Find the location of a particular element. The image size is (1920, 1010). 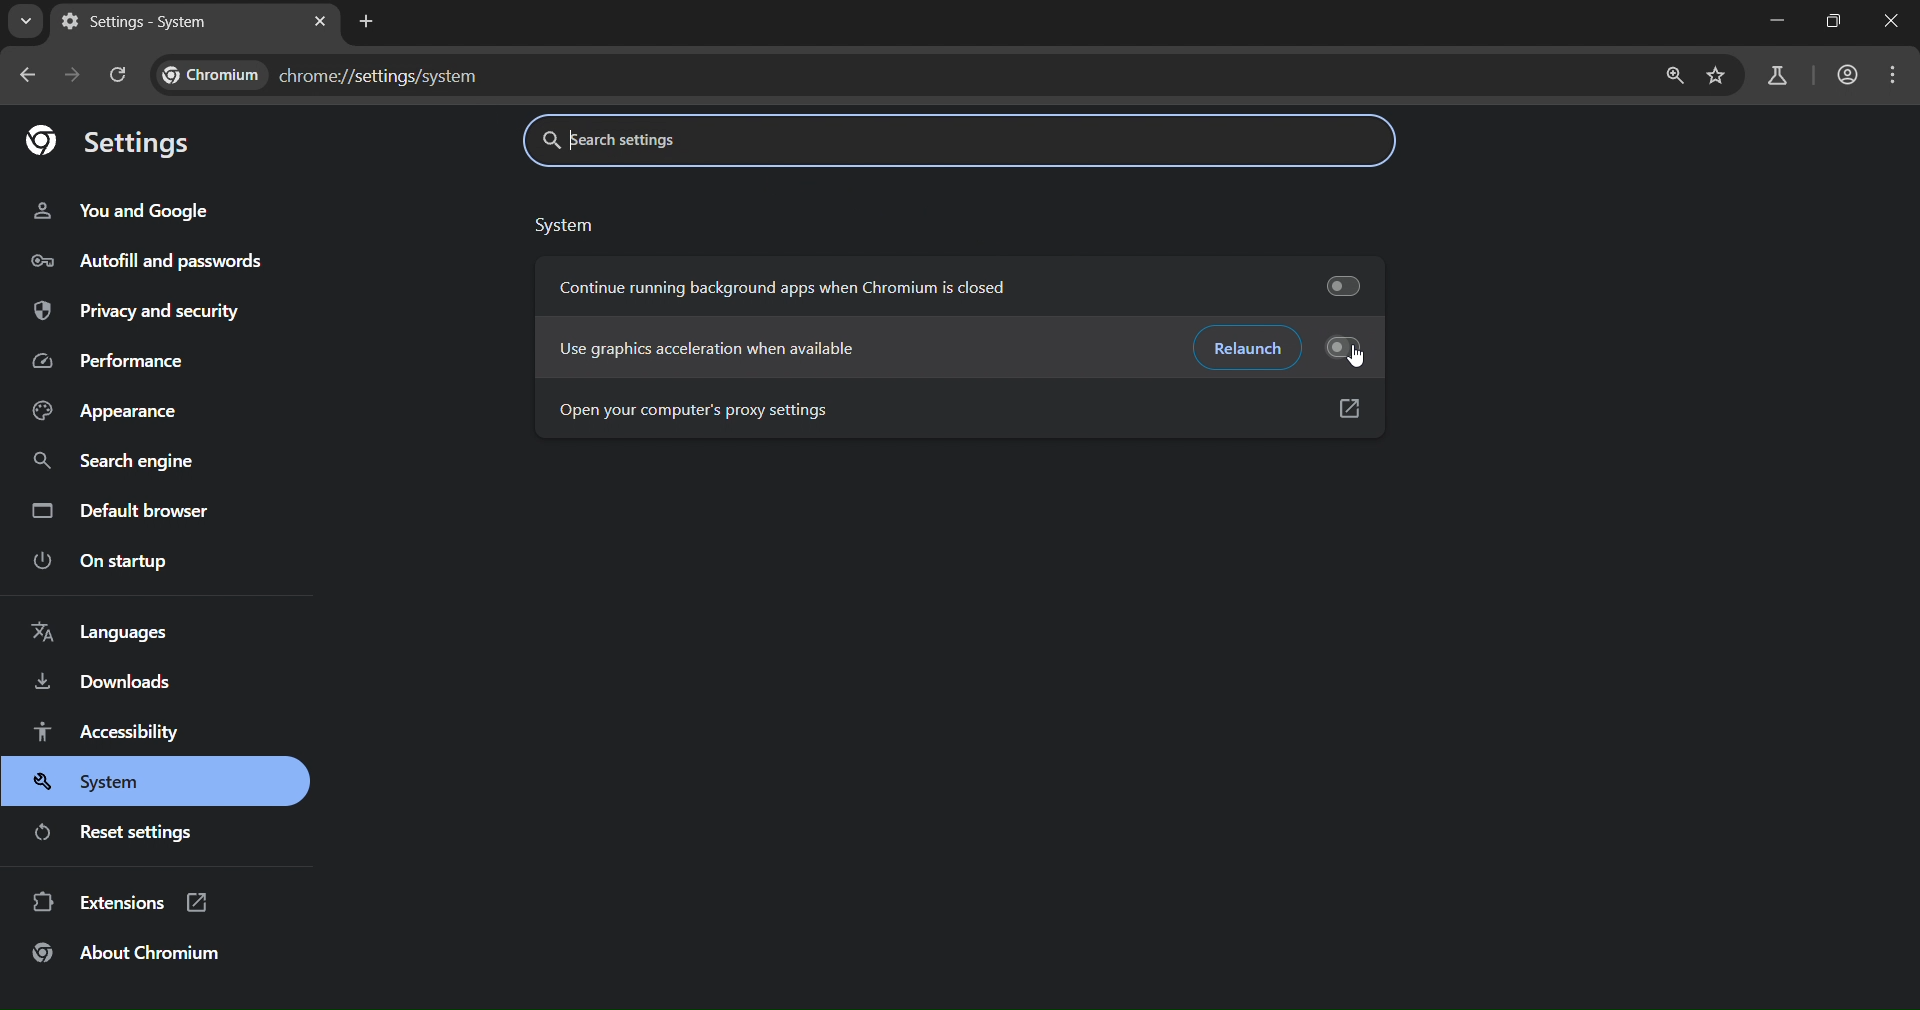

search settings is located at coordinates (762, 141).